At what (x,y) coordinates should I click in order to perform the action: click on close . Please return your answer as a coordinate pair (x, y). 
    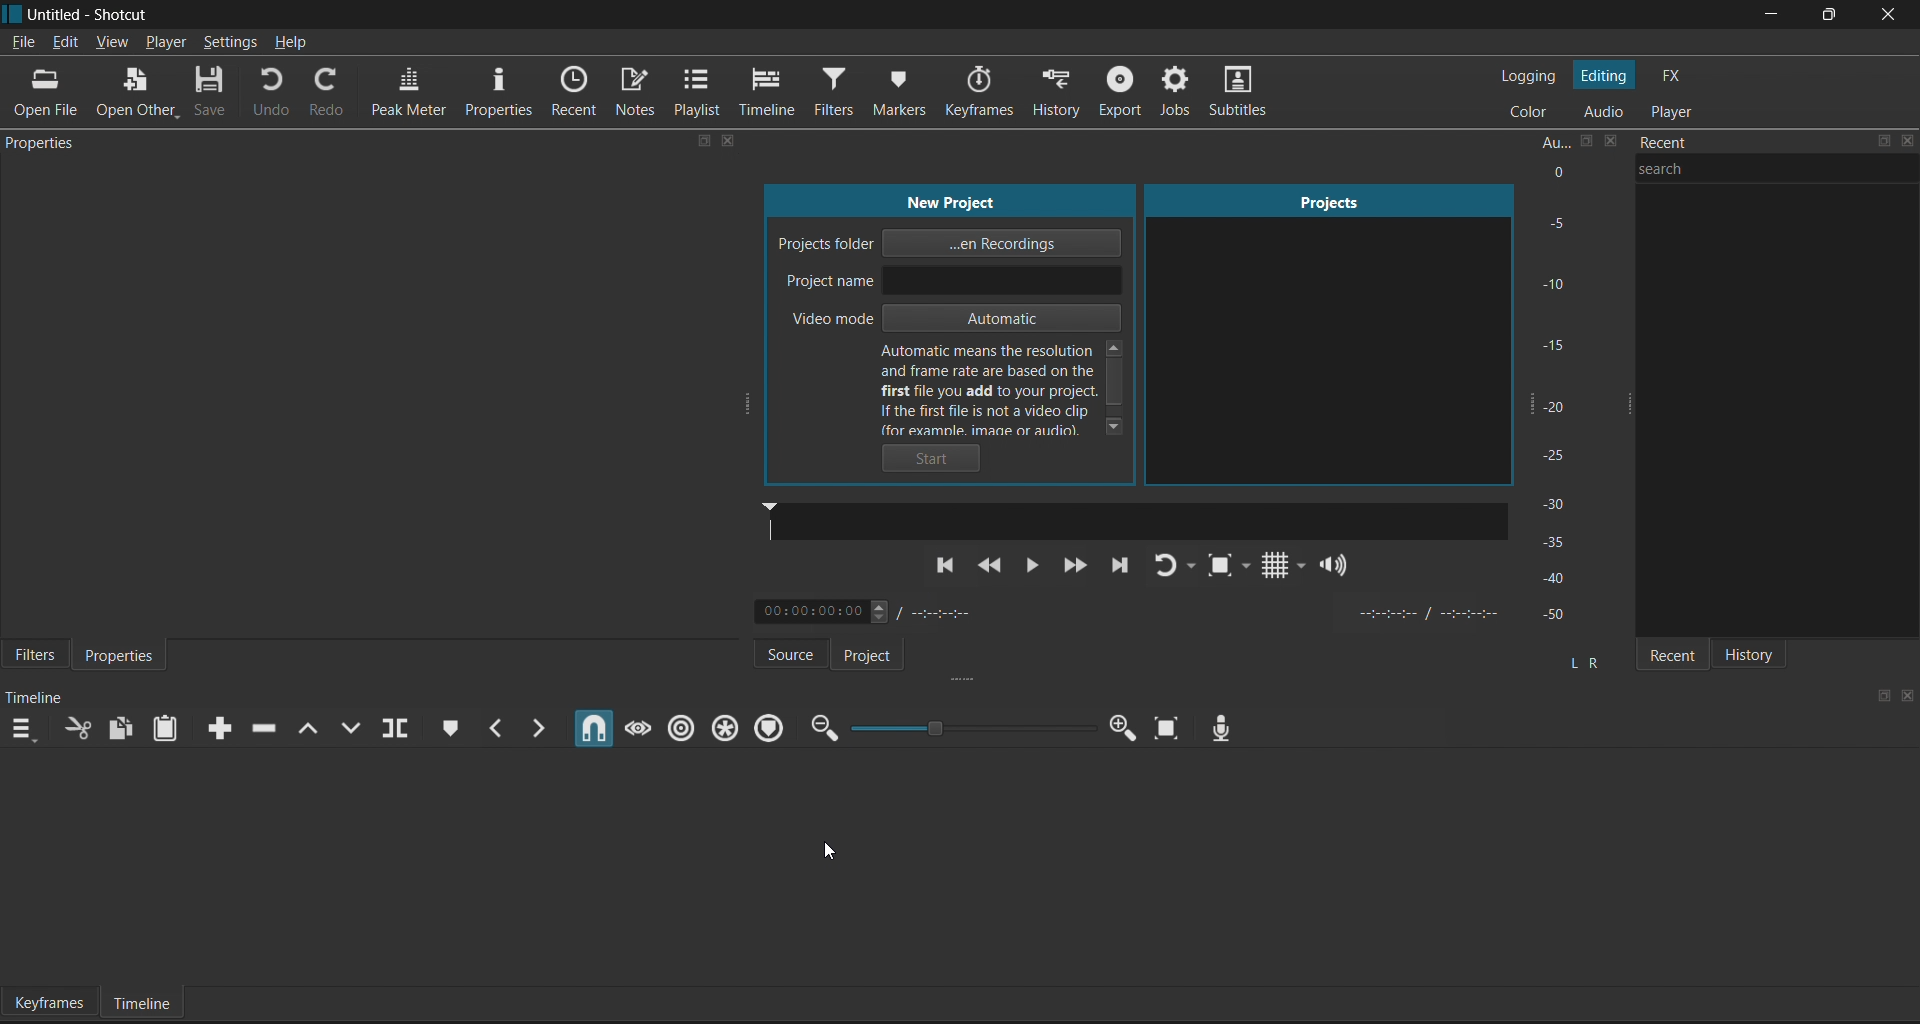
    Looking at the image, I should click on (729, 142).